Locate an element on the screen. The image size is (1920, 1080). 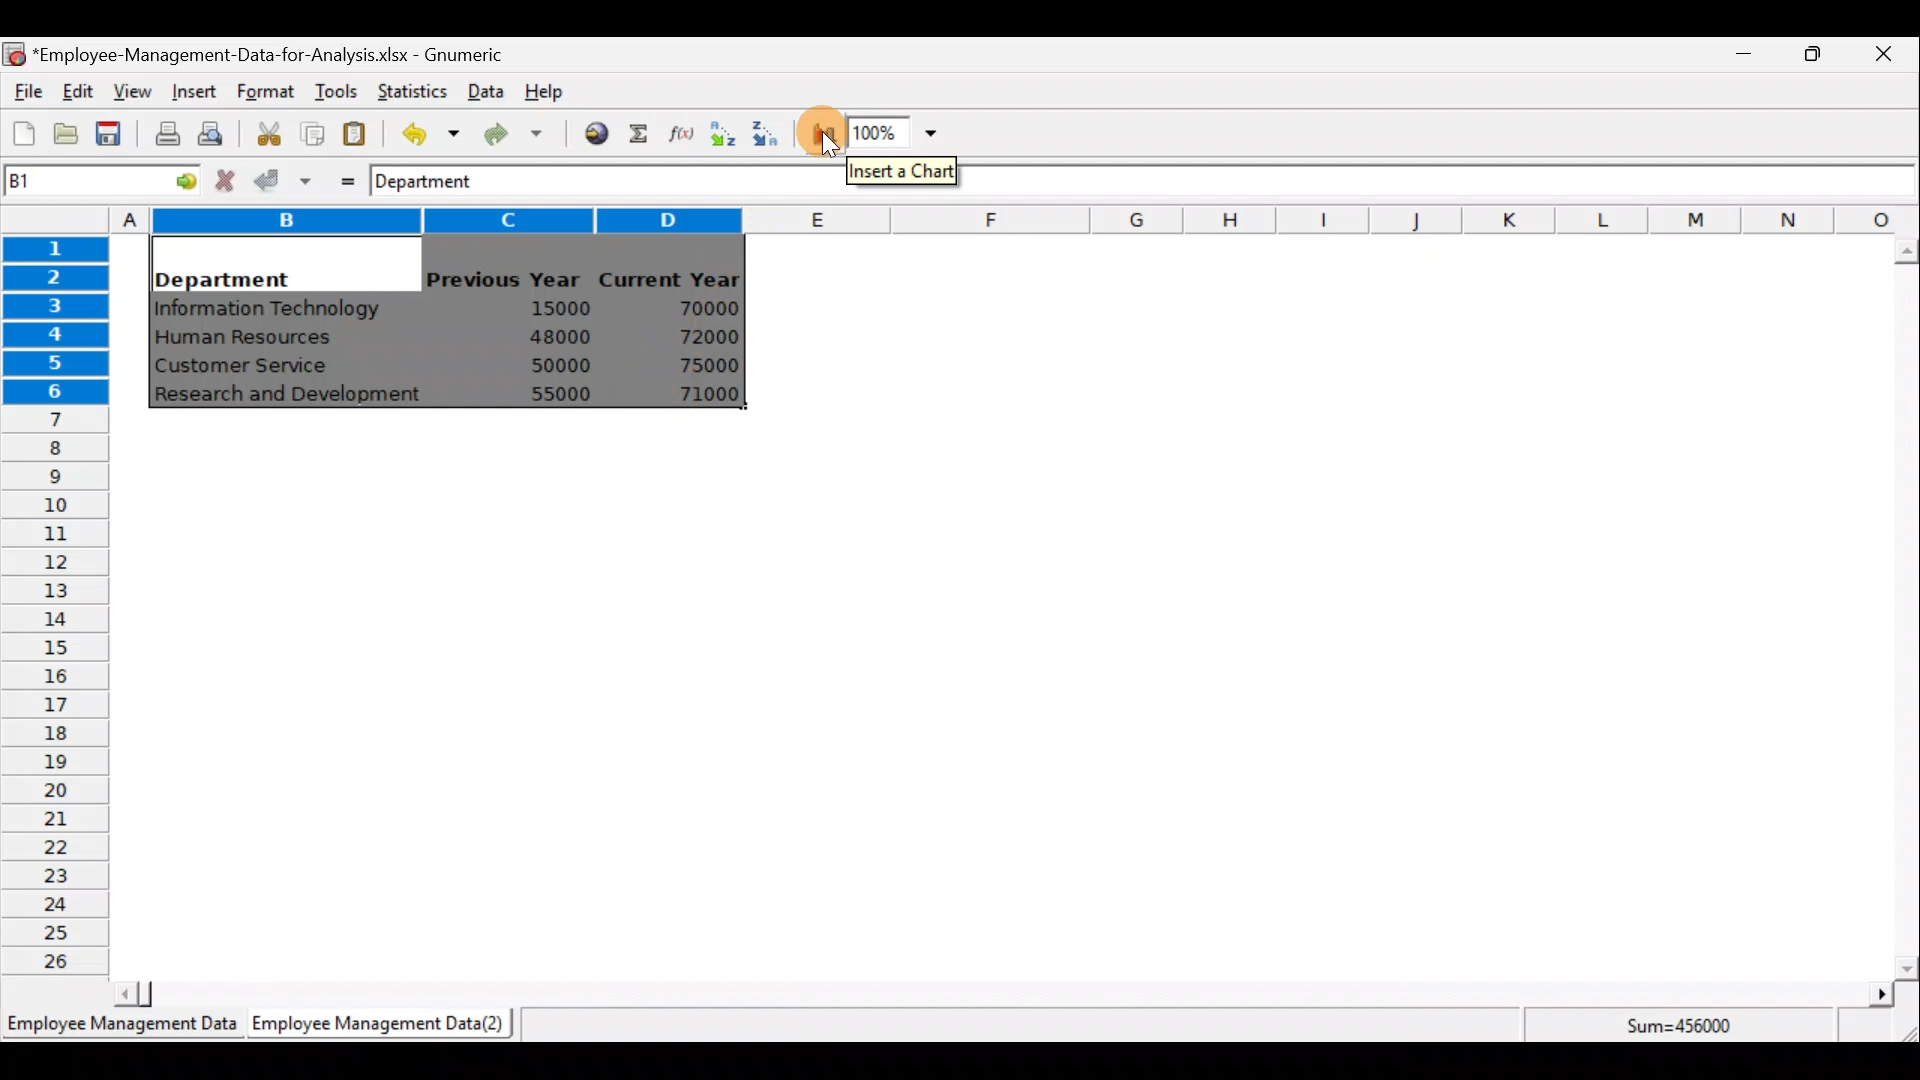
Paste the clipboard is located at coordinates (354, 133).